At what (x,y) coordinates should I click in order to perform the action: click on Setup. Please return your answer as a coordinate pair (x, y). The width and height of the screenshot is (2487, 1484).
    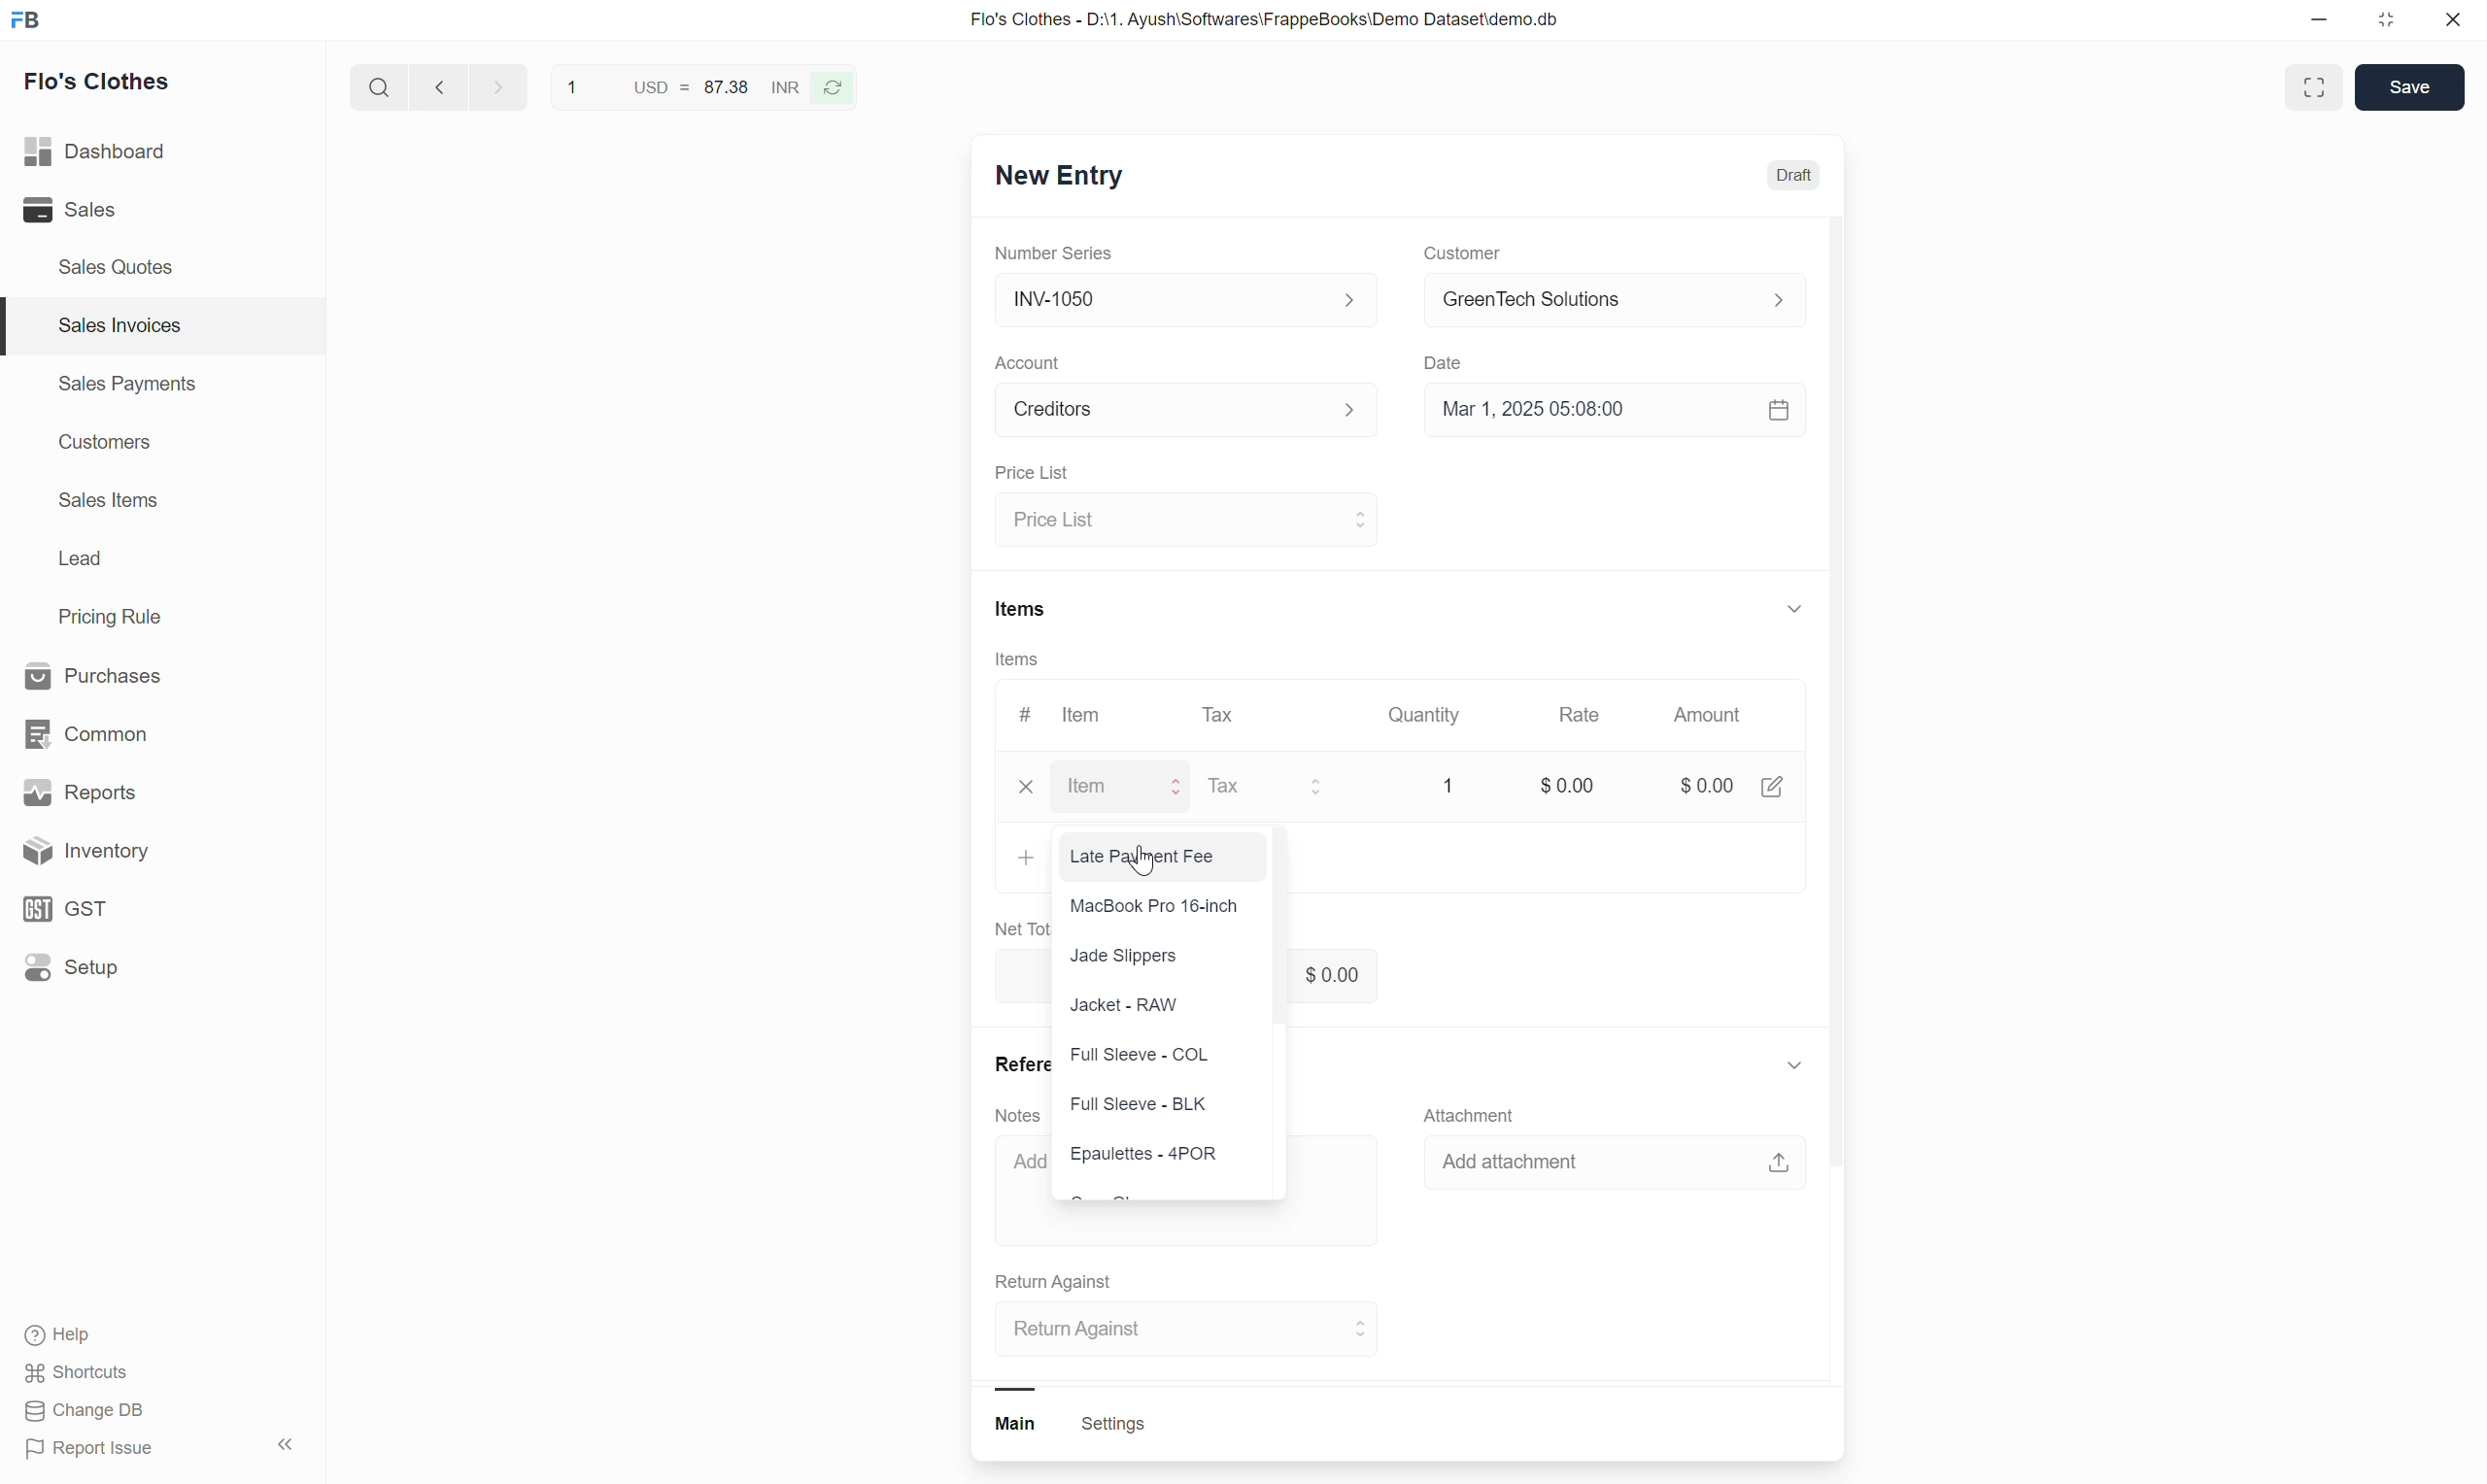
    Looking at the image, I should click on (144, 974).